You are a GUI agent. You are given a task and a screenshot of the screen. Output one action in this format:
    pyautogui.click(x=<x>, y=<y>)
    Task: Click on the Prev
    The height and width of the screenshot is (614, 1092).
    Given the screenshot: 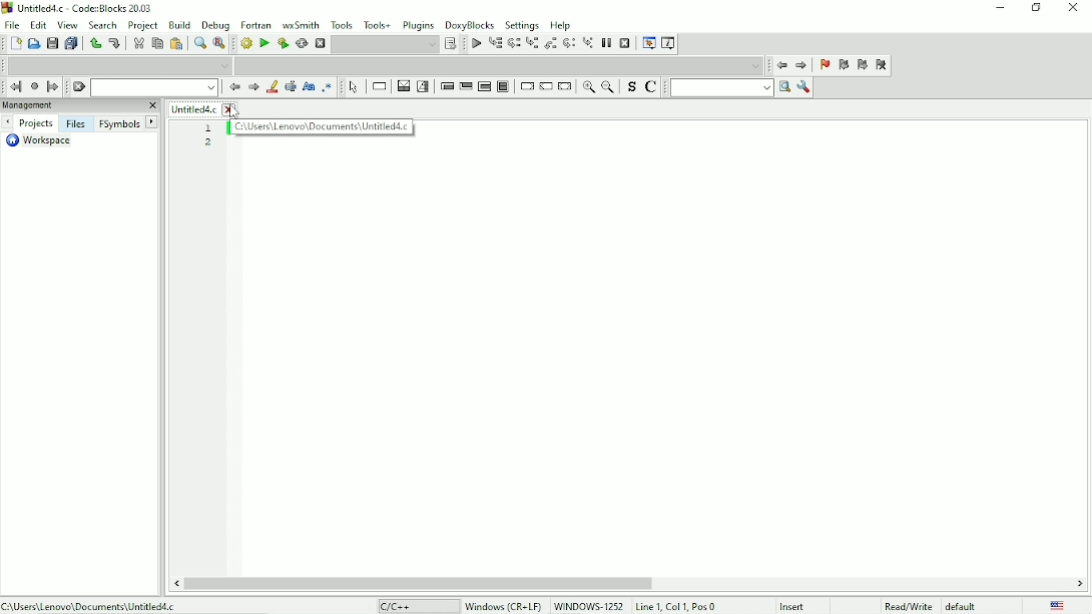 What is the action you would take?
    pyautogui.click(x=8, y=122)
    